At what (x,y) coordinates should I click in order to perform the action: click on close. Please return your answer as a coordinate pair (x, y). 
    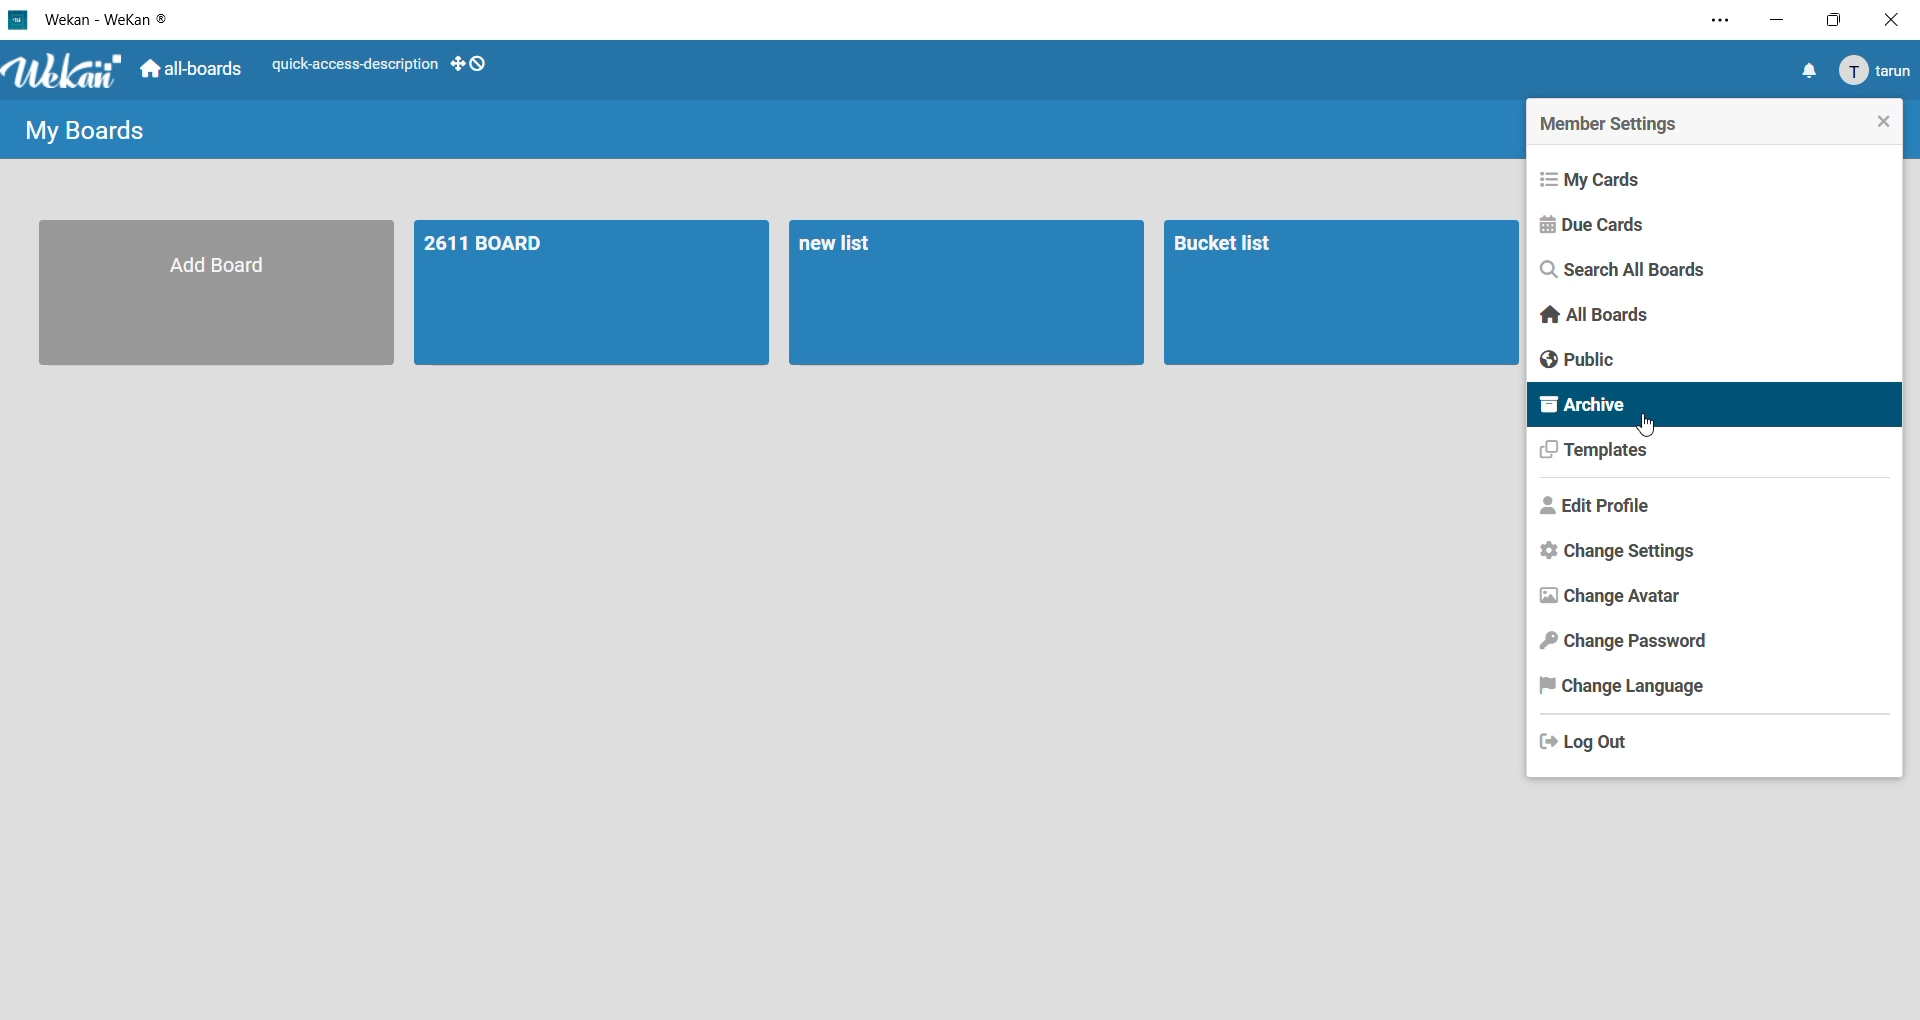
    Looking at the image, I should click on (1876, 120).